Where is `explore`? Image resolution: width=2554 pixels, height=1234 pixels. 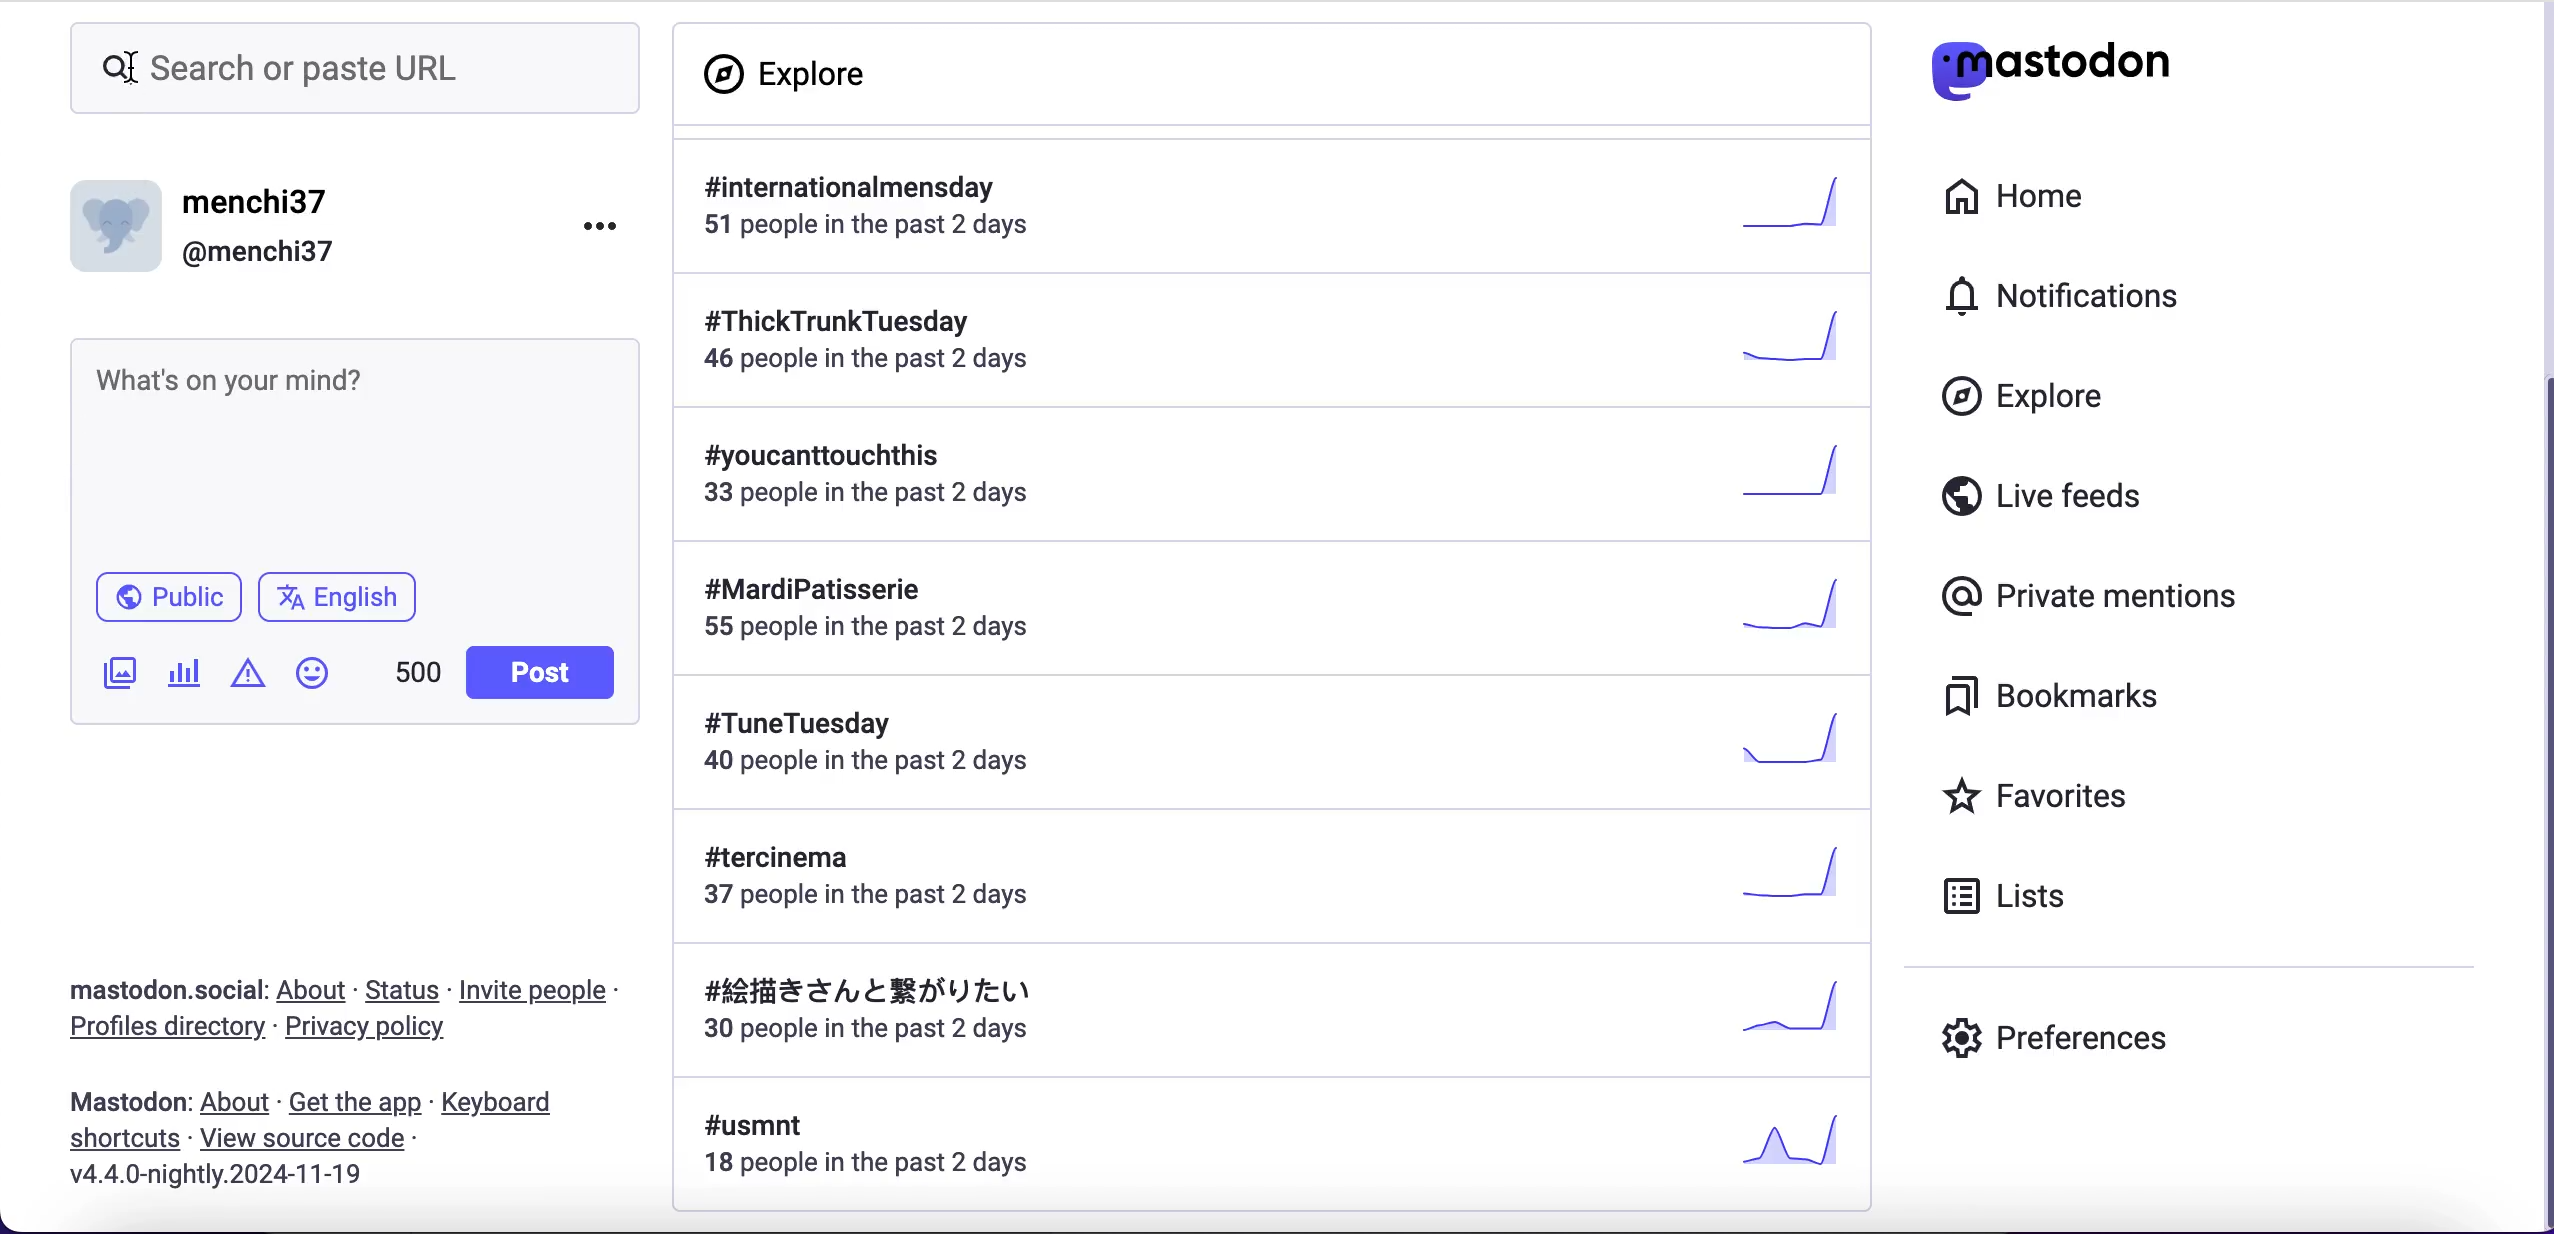
explore is located at coordinates (795, 73).